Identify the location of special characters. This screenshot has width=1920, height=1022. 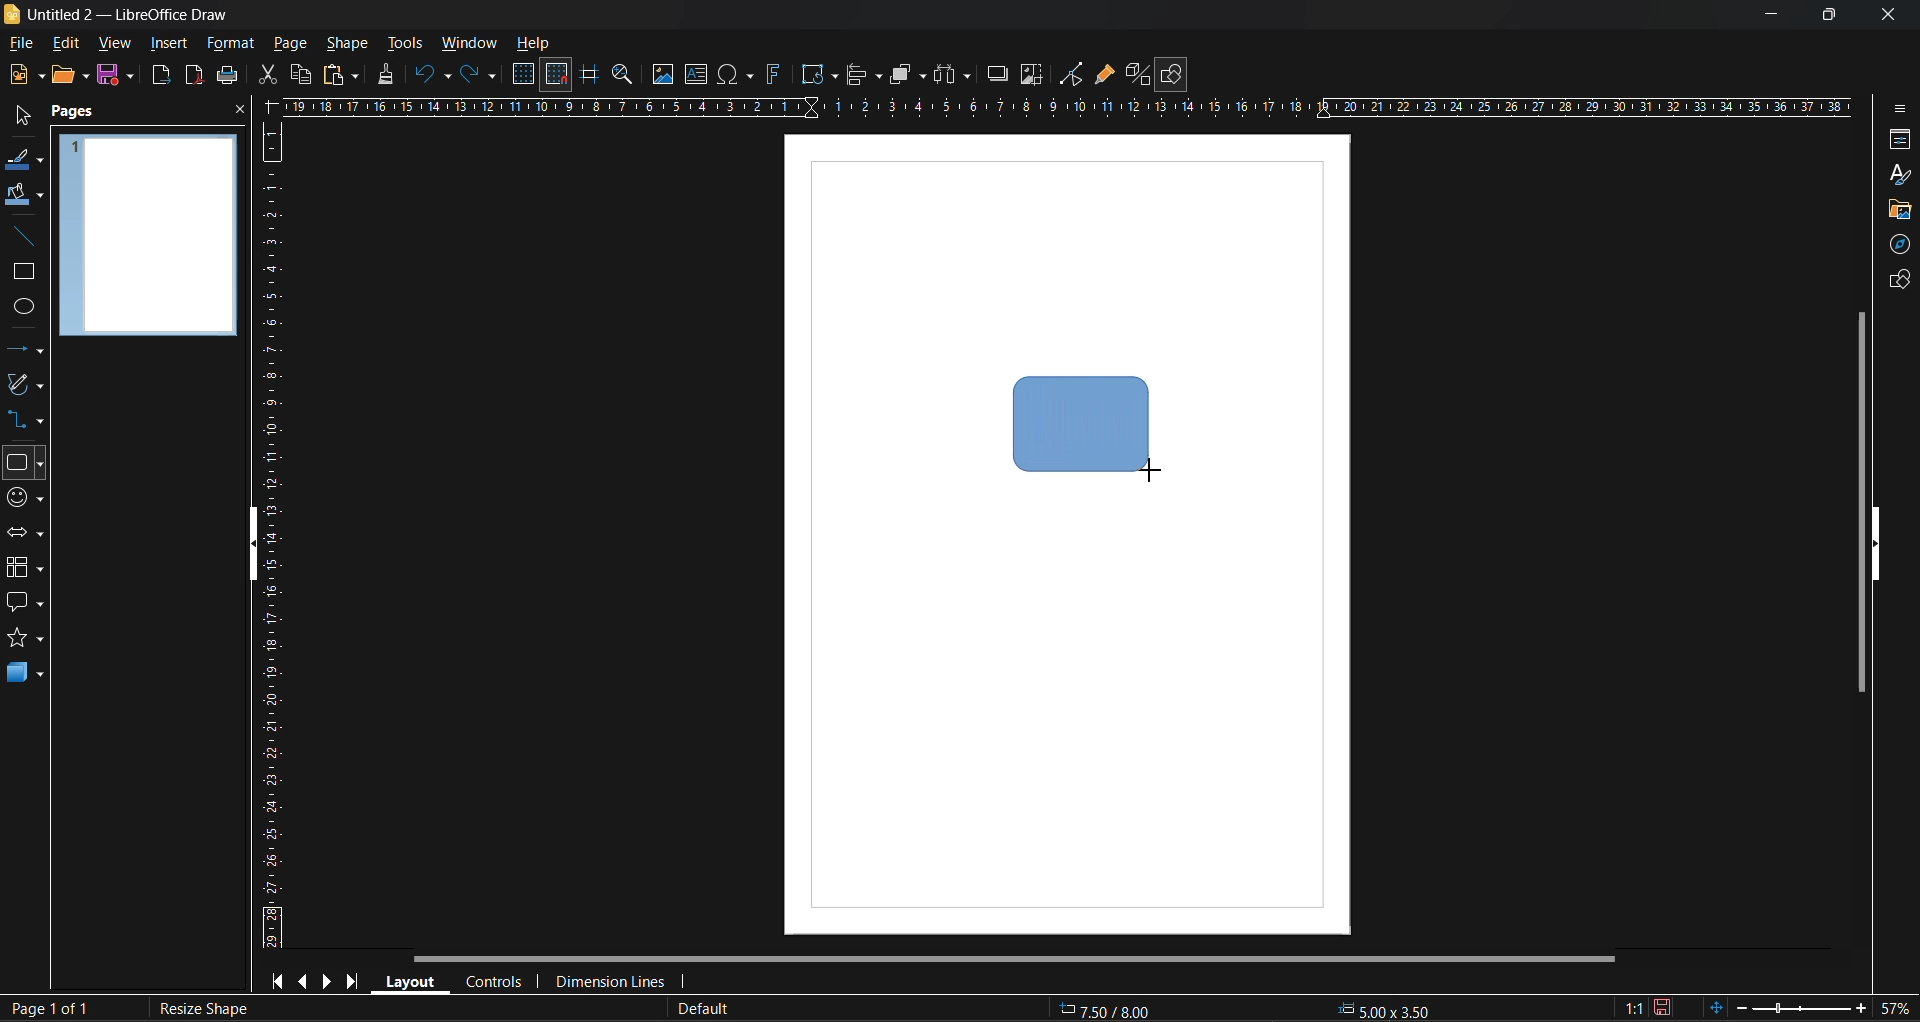
(737, 75).